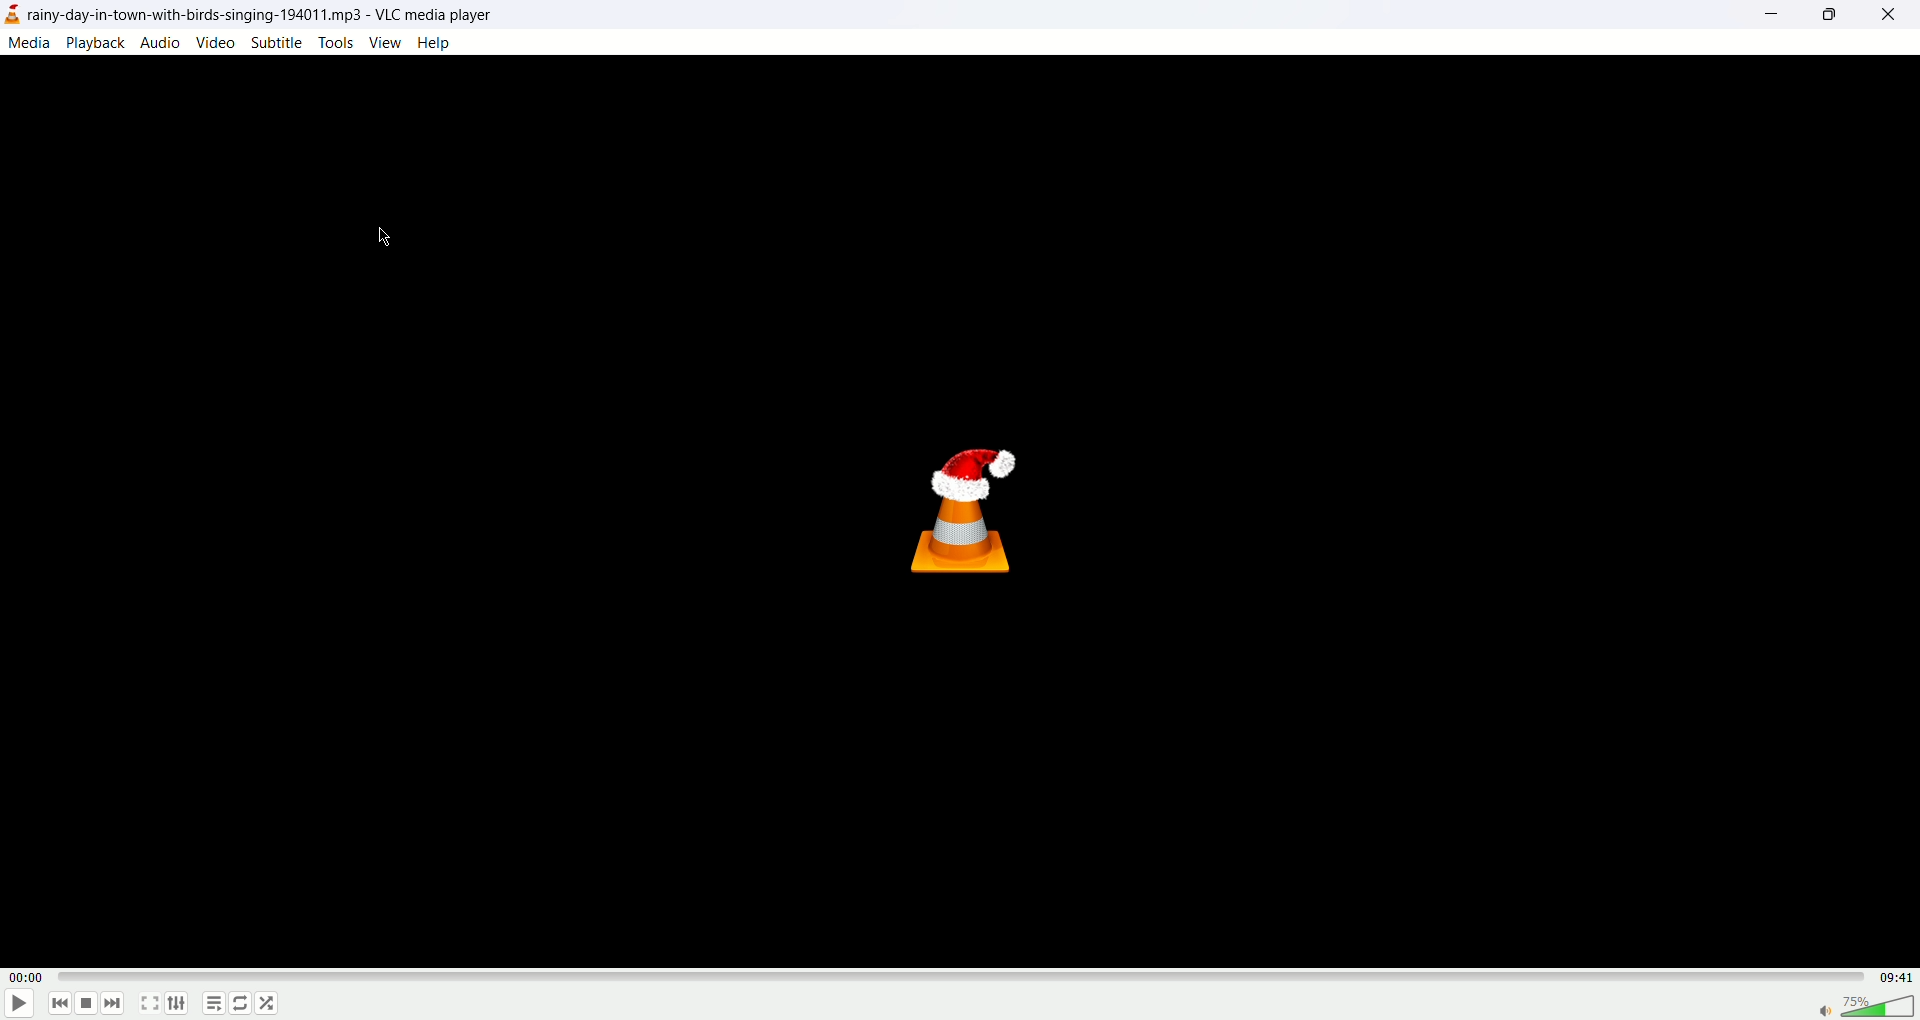 The height and width of the screenshot is (1020, 1920). Describe the element at coordinates (434, 41) in the screenshot. I see `Help` at that location.